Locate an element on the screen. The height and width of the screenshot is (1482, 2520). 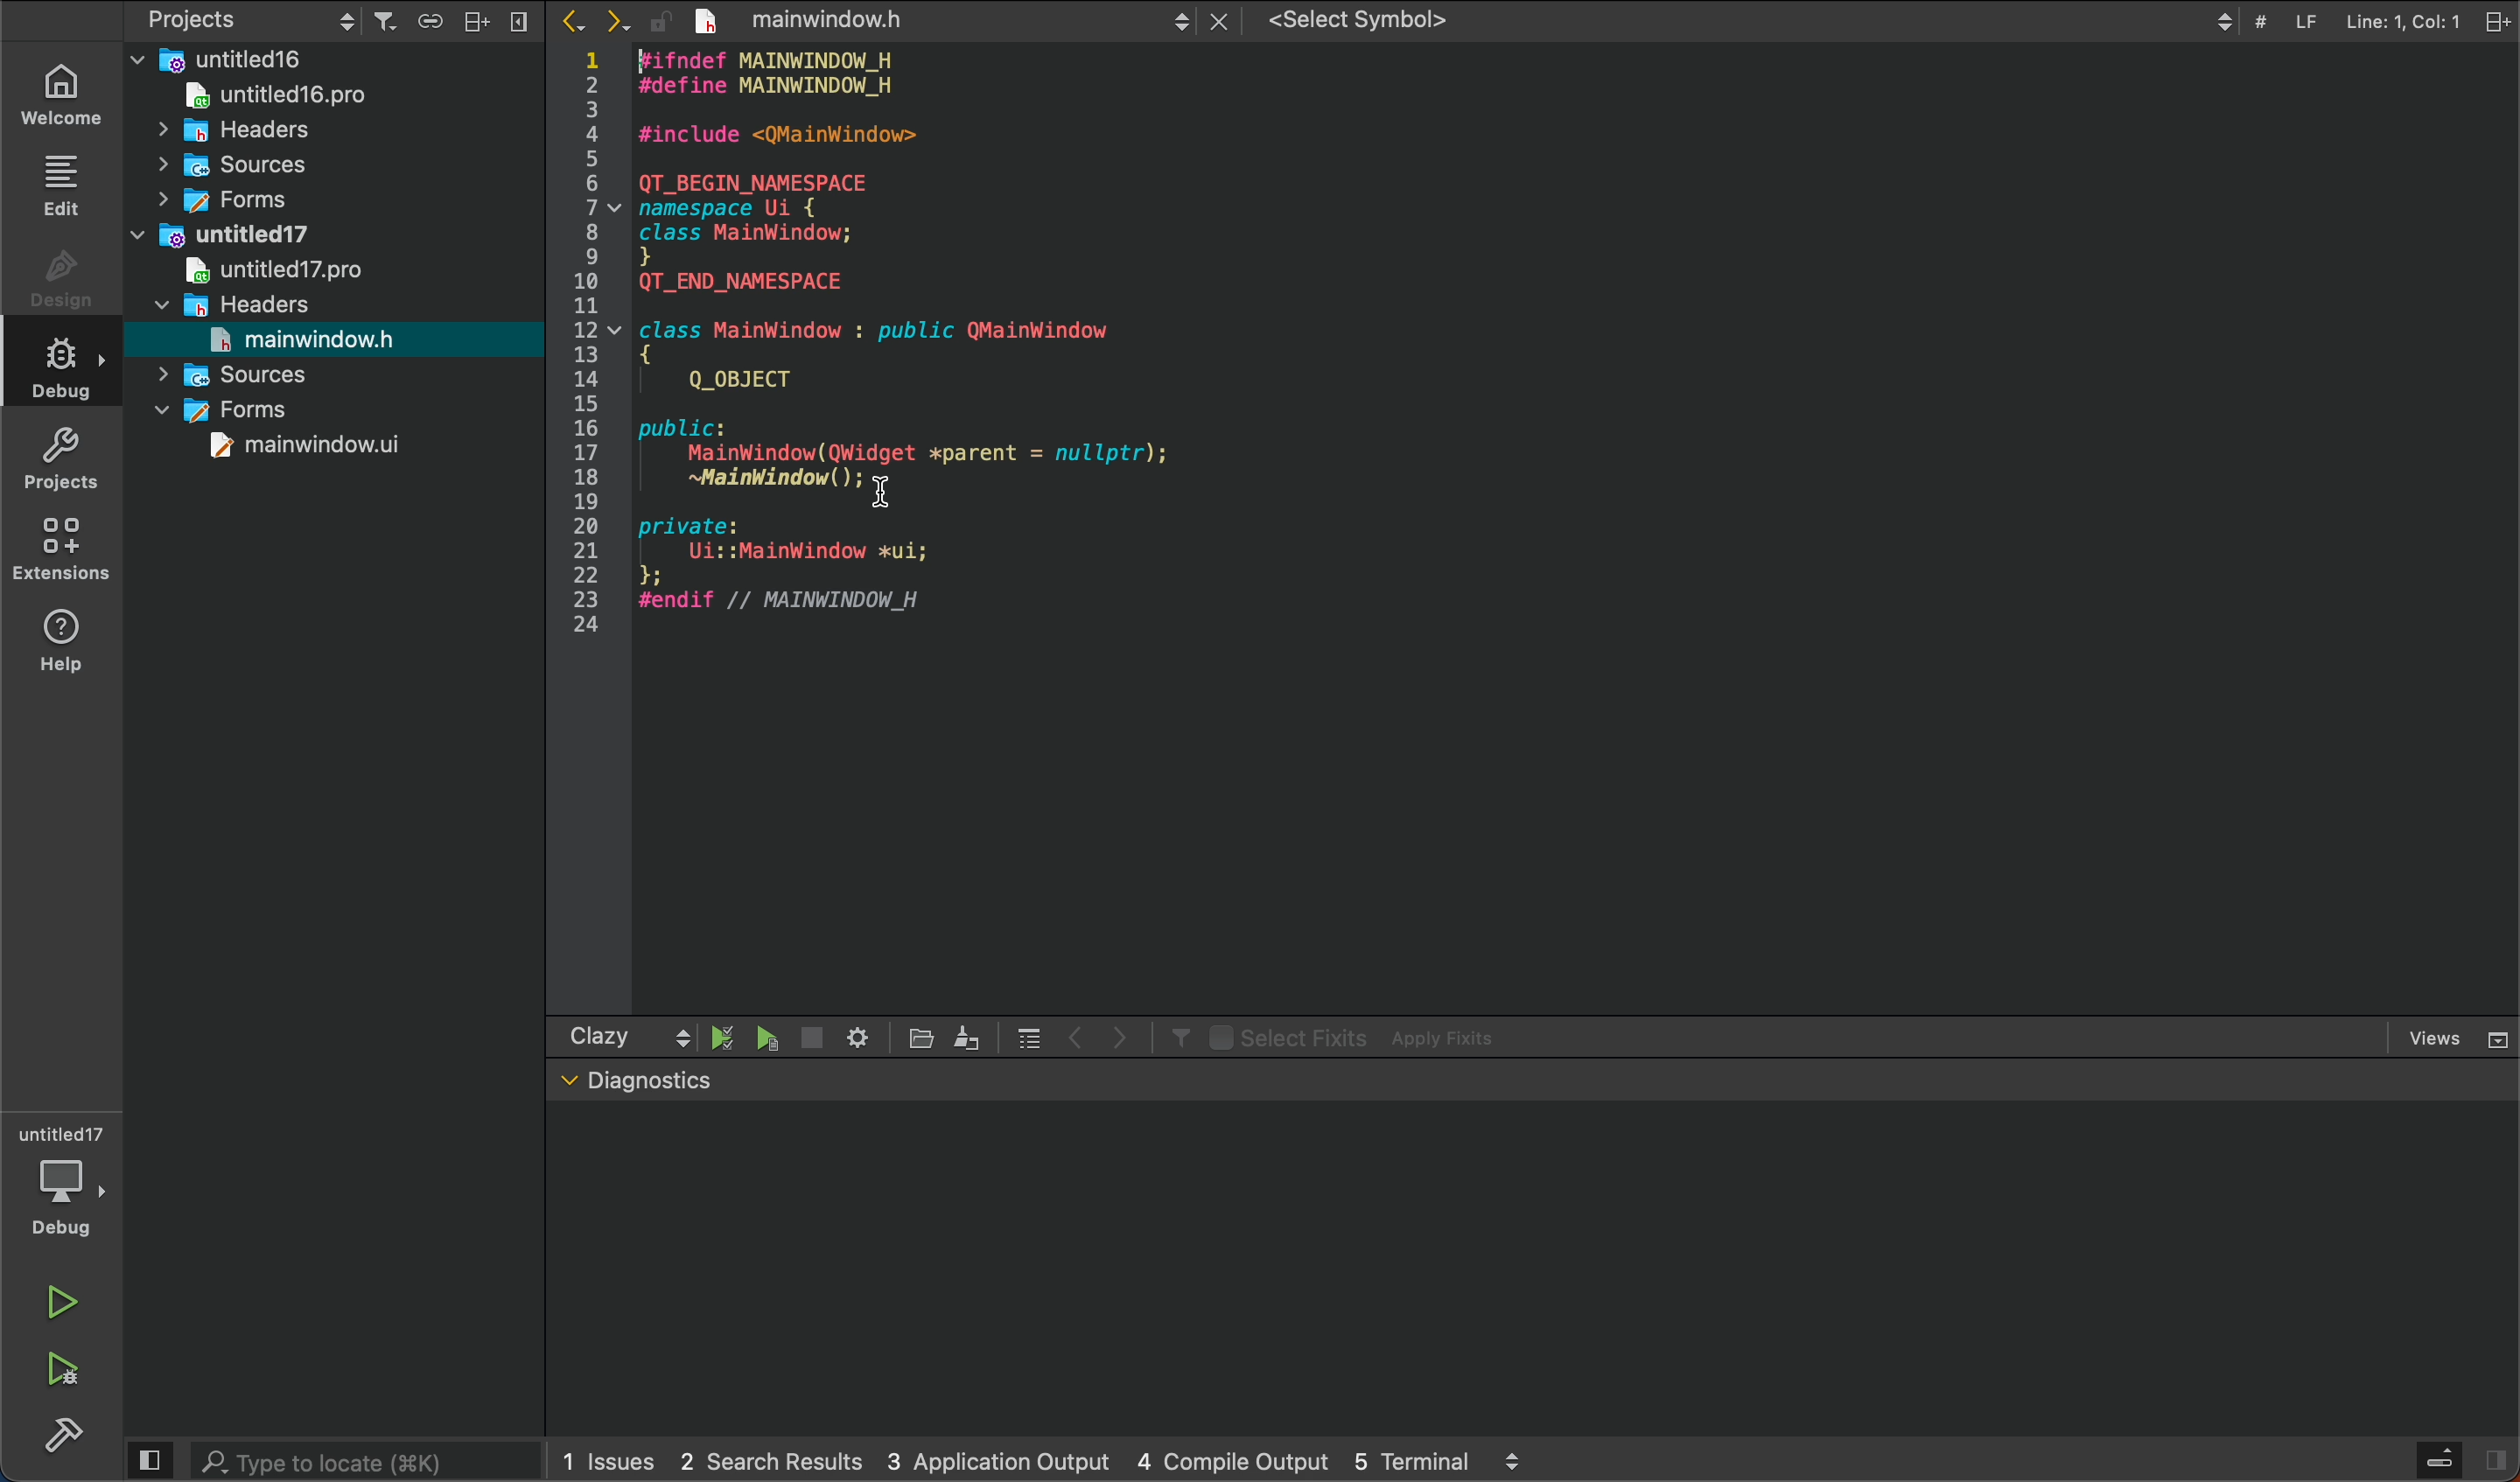
sidebar toggle is located at coordinates (2465, 1461).